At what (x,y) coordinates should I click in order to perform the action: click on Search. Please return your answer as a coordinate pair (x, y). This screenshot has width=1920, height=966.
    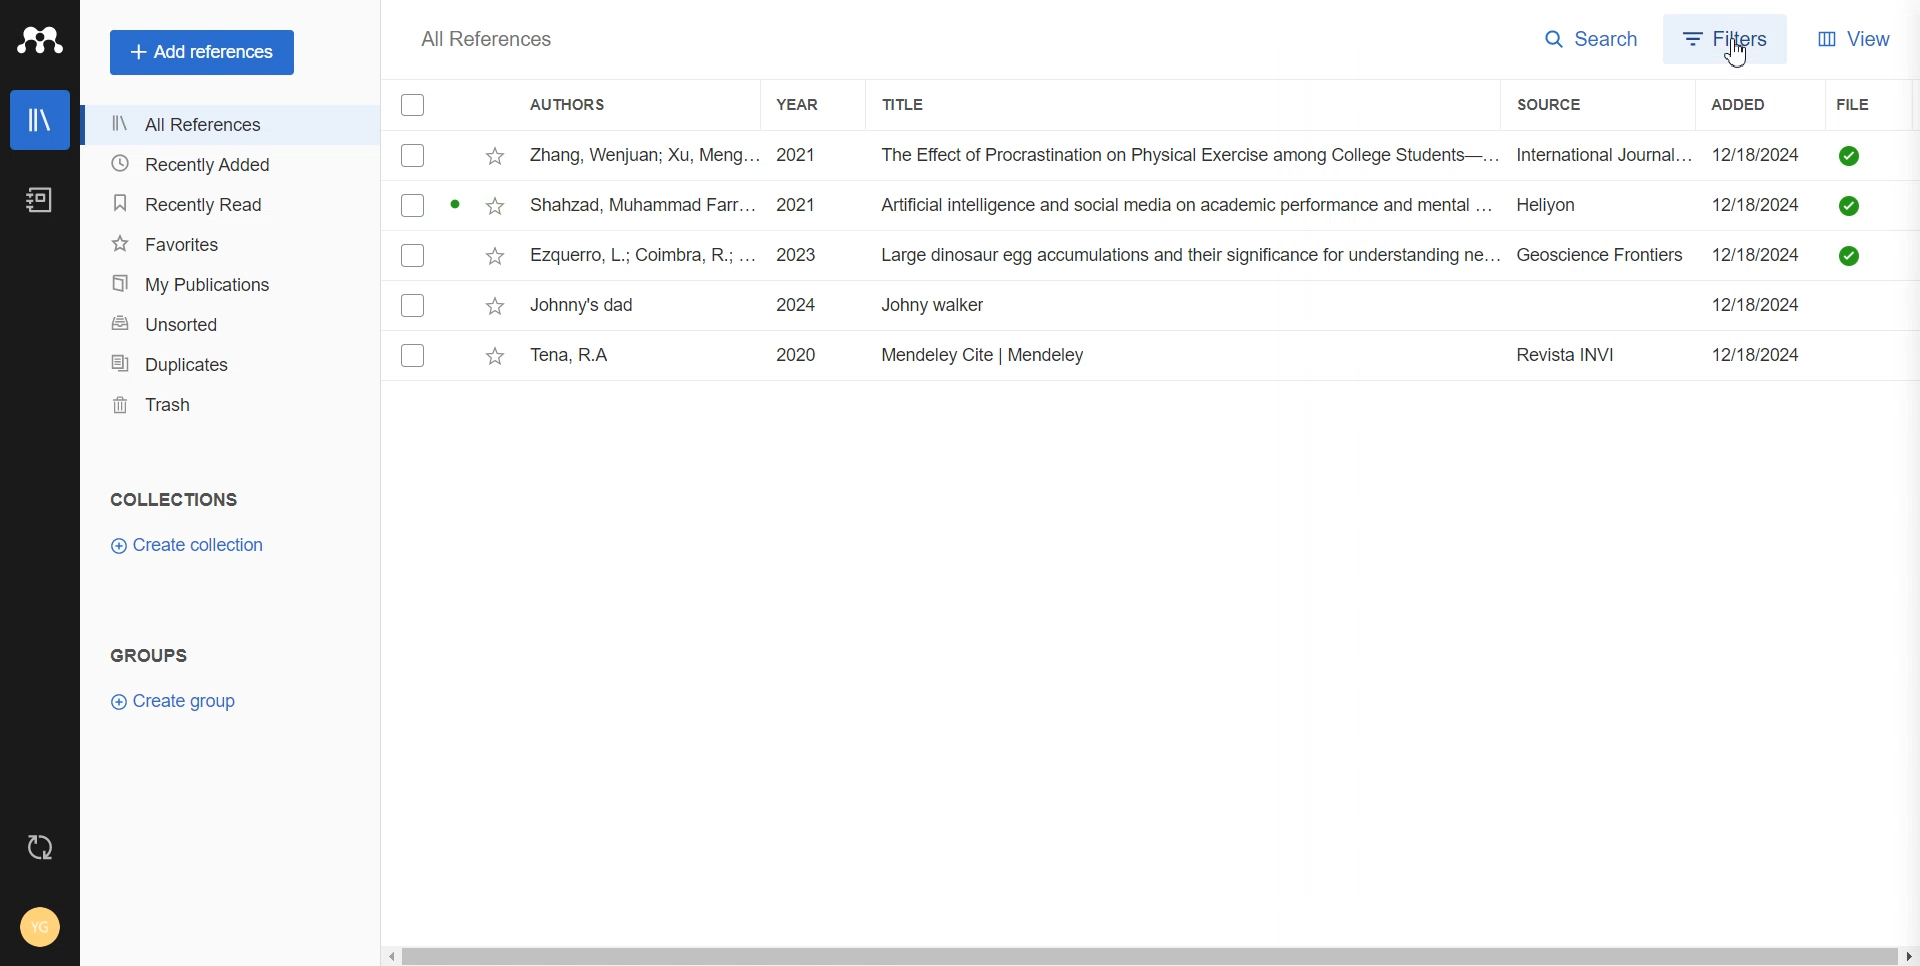
    Looking at the image, I should click on (1582, 40).